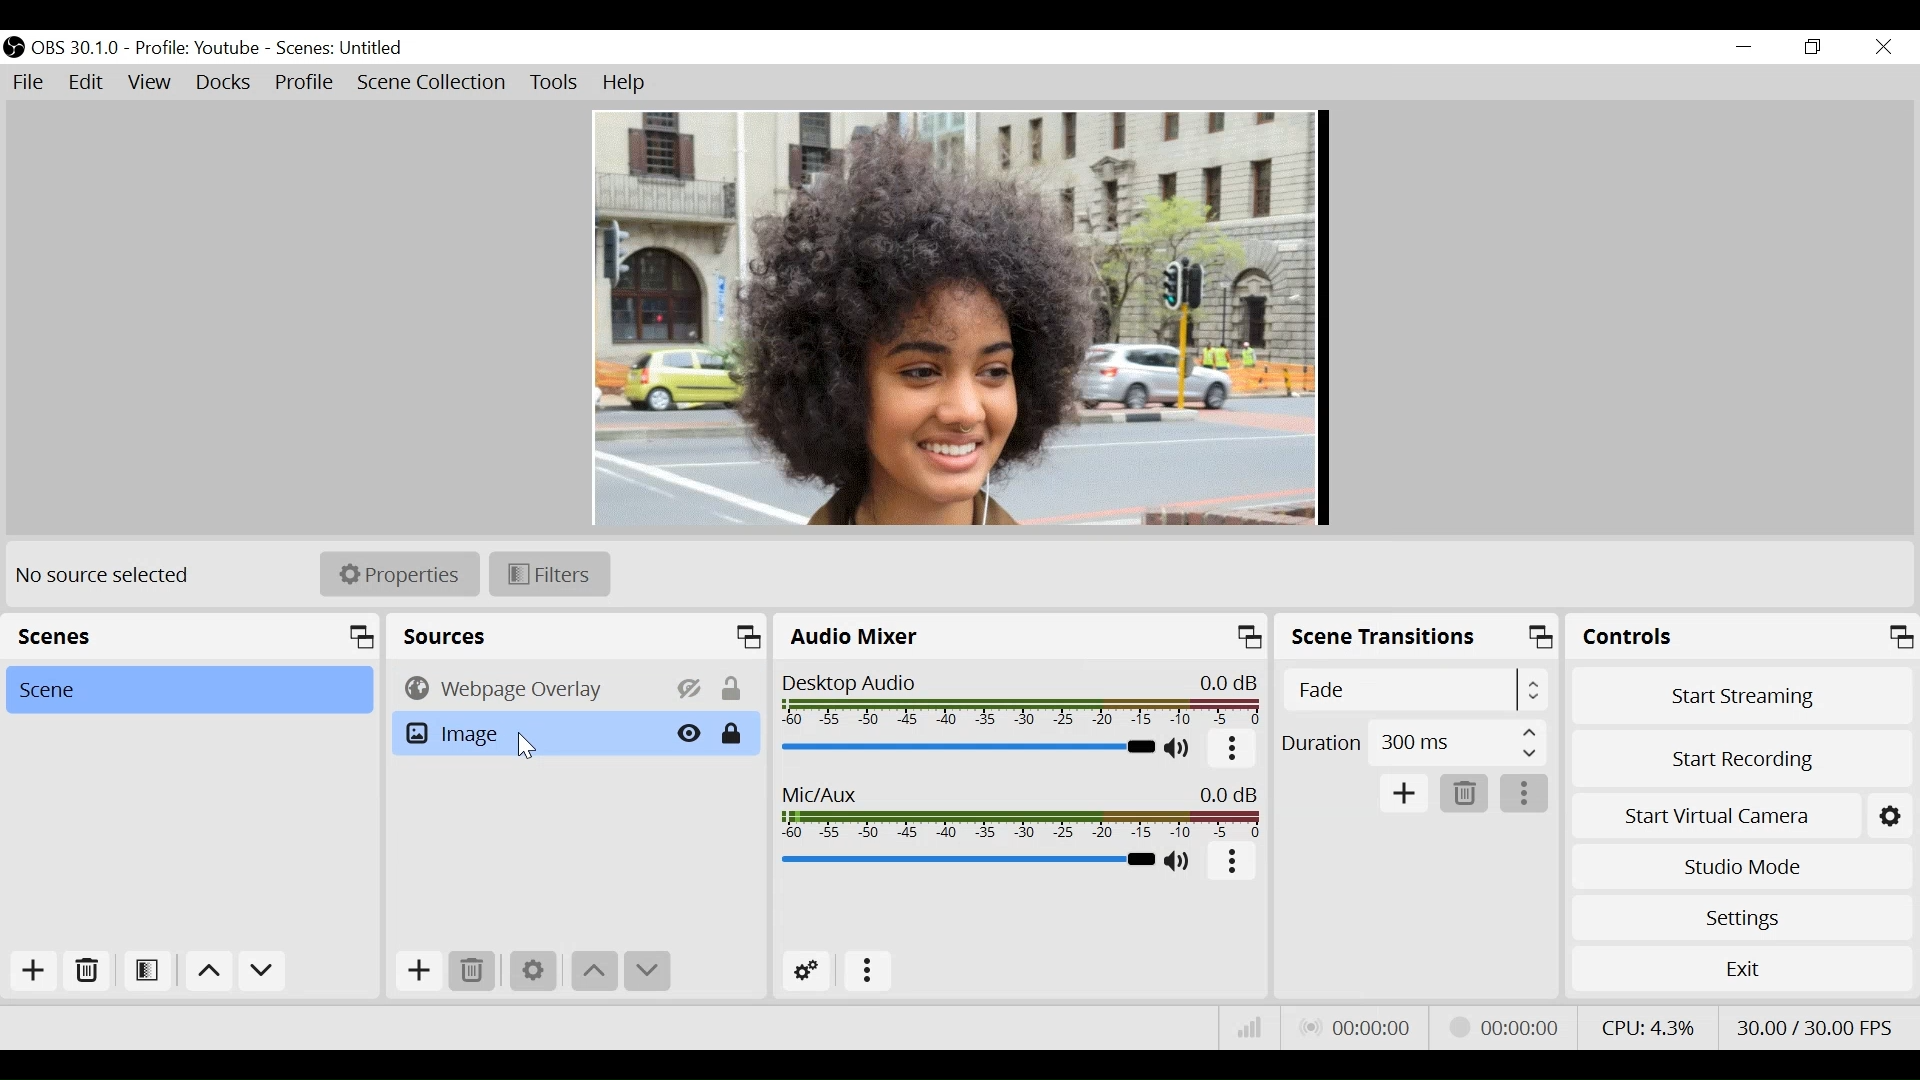  Describe the element at coordinates (1405, 794) in the screenshot. I see `Add ` at that location.